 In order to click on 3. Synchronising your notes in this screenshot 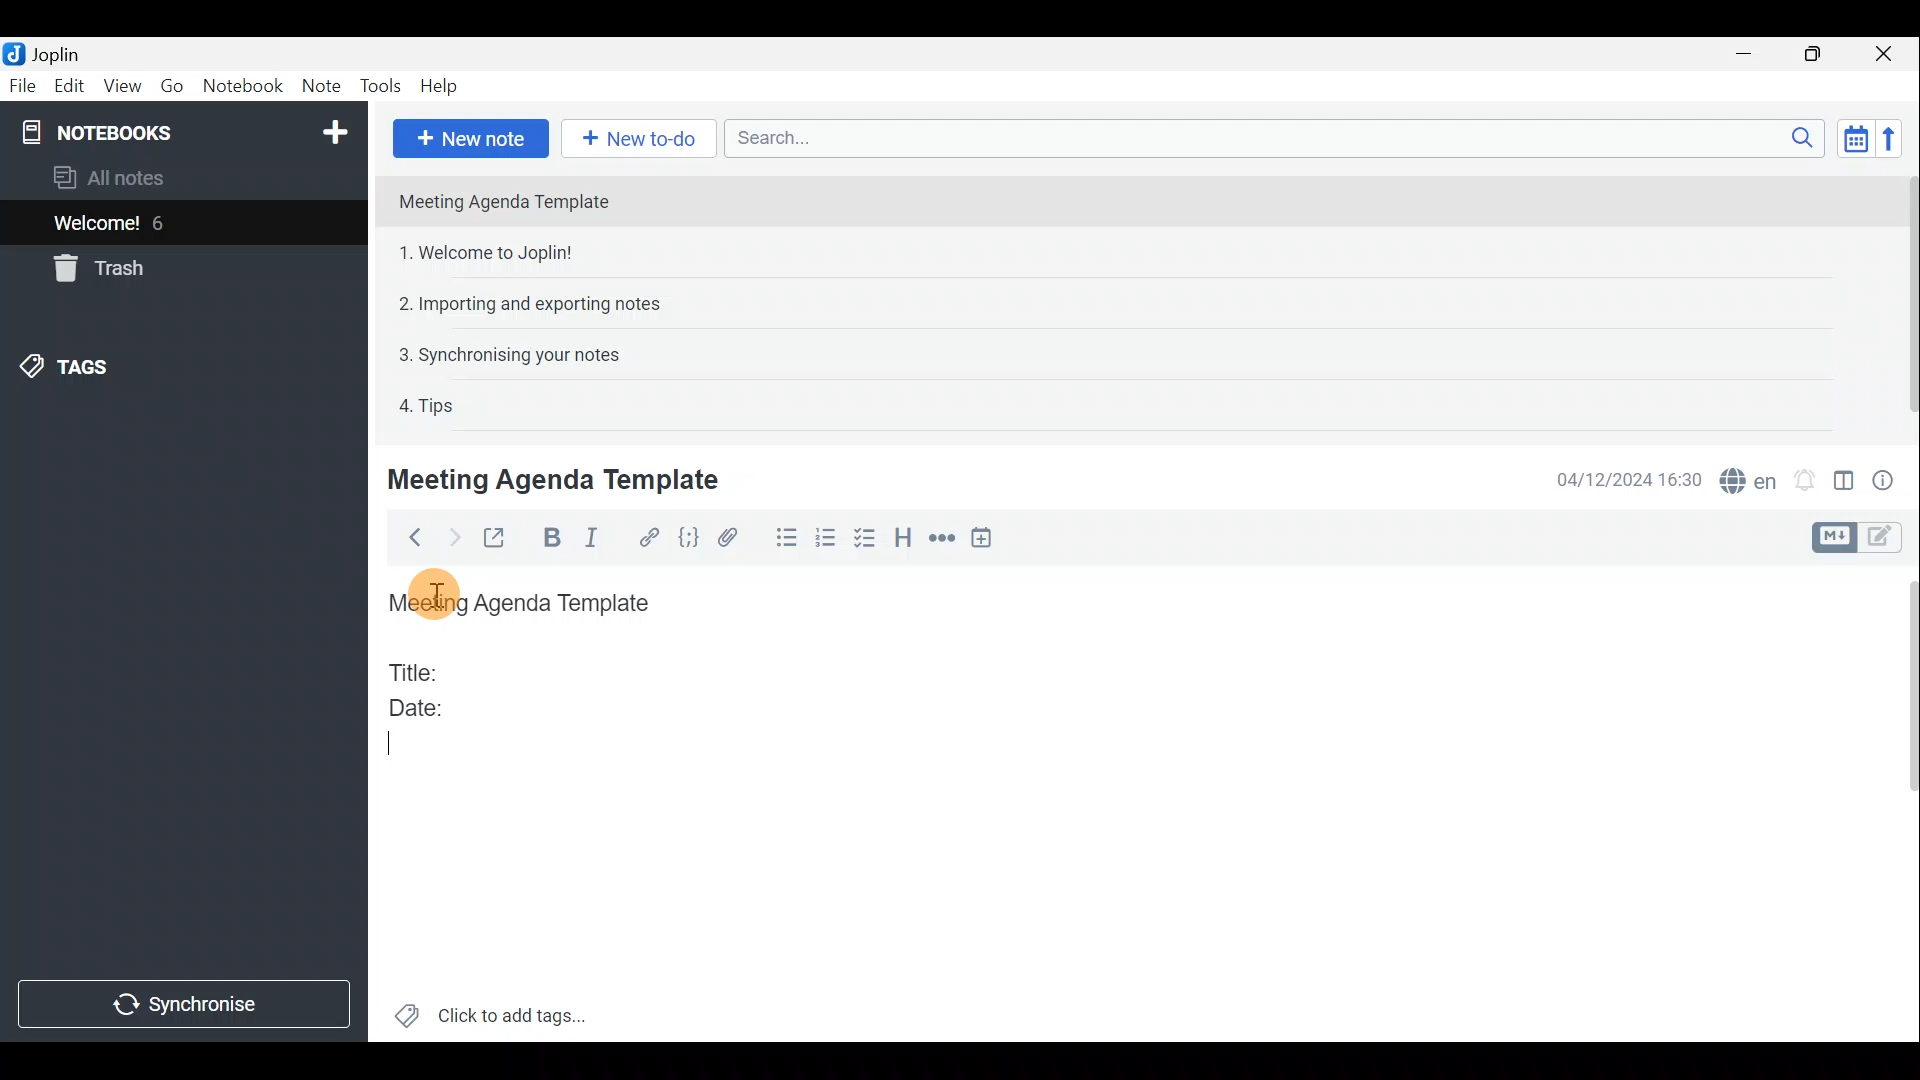, I will do `click(509, 354)`.